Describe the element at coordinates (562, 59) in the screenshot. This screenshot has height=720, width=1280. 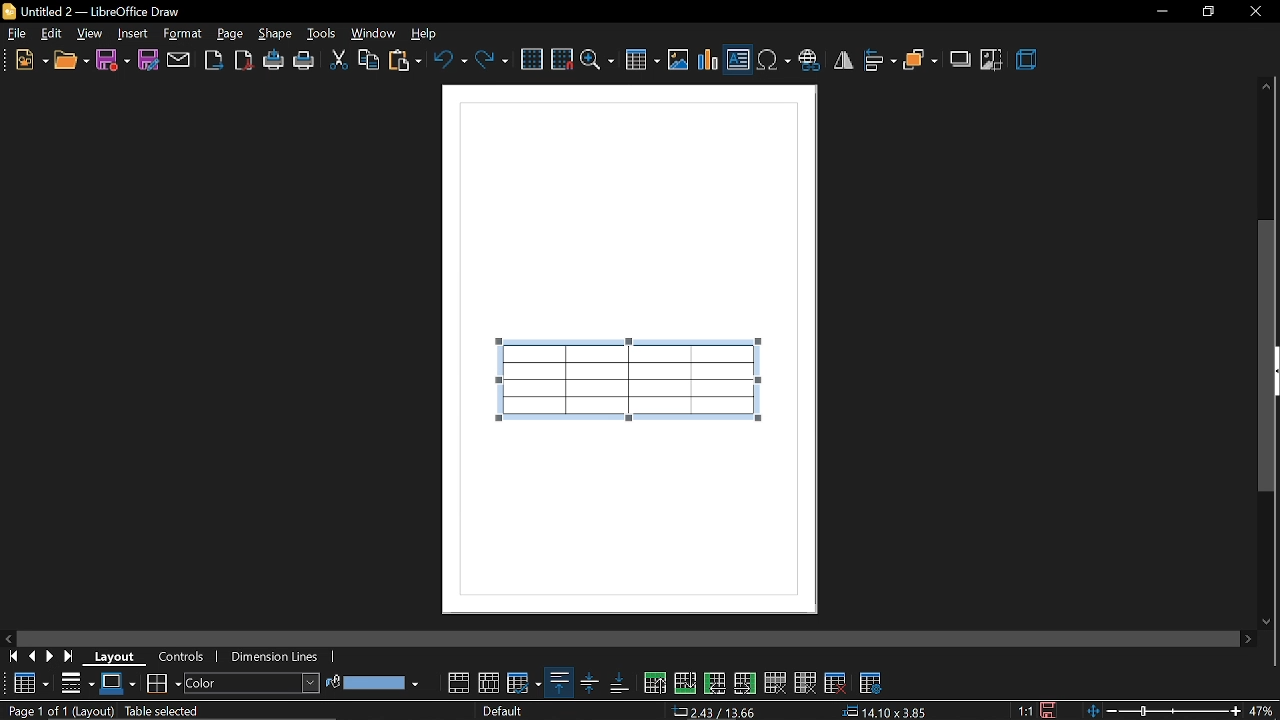
I see `snap to grid` at that location.